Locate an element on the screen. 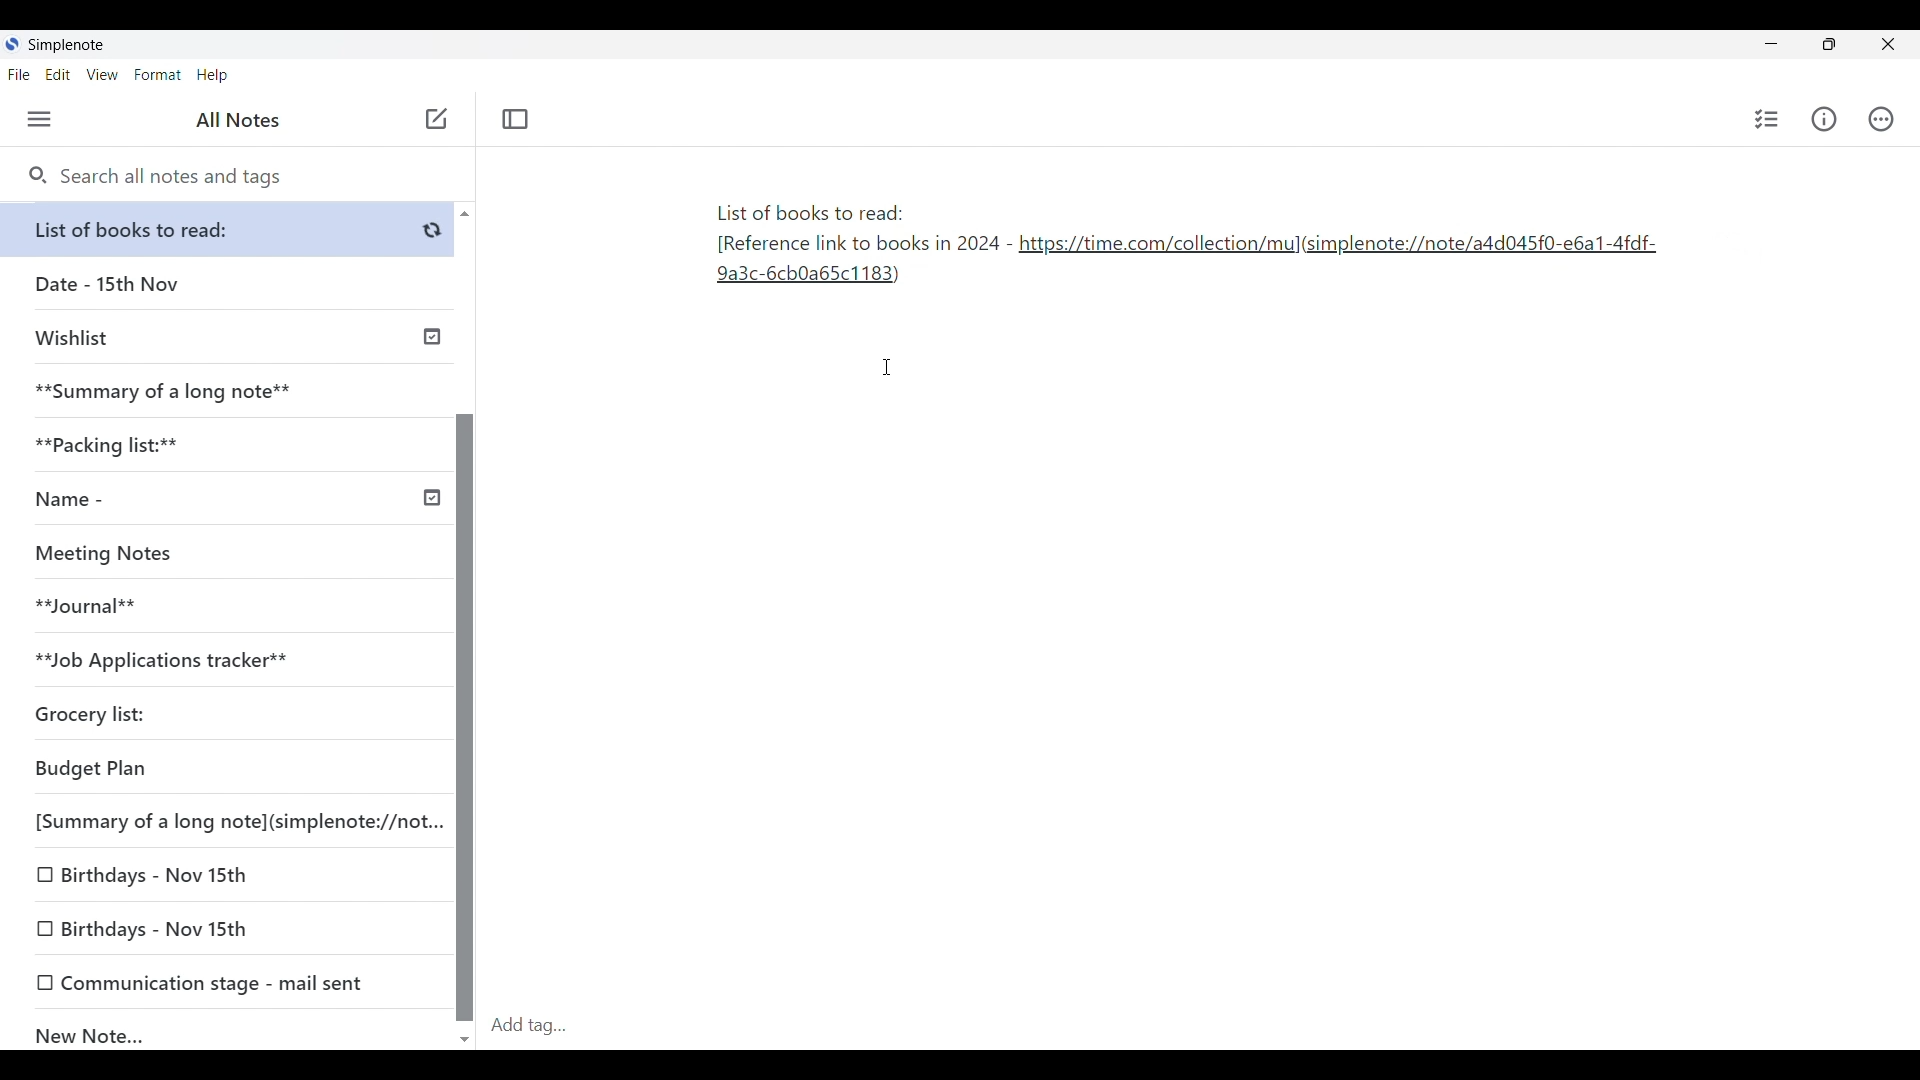  Cursor is located at coordinates (889, 367).